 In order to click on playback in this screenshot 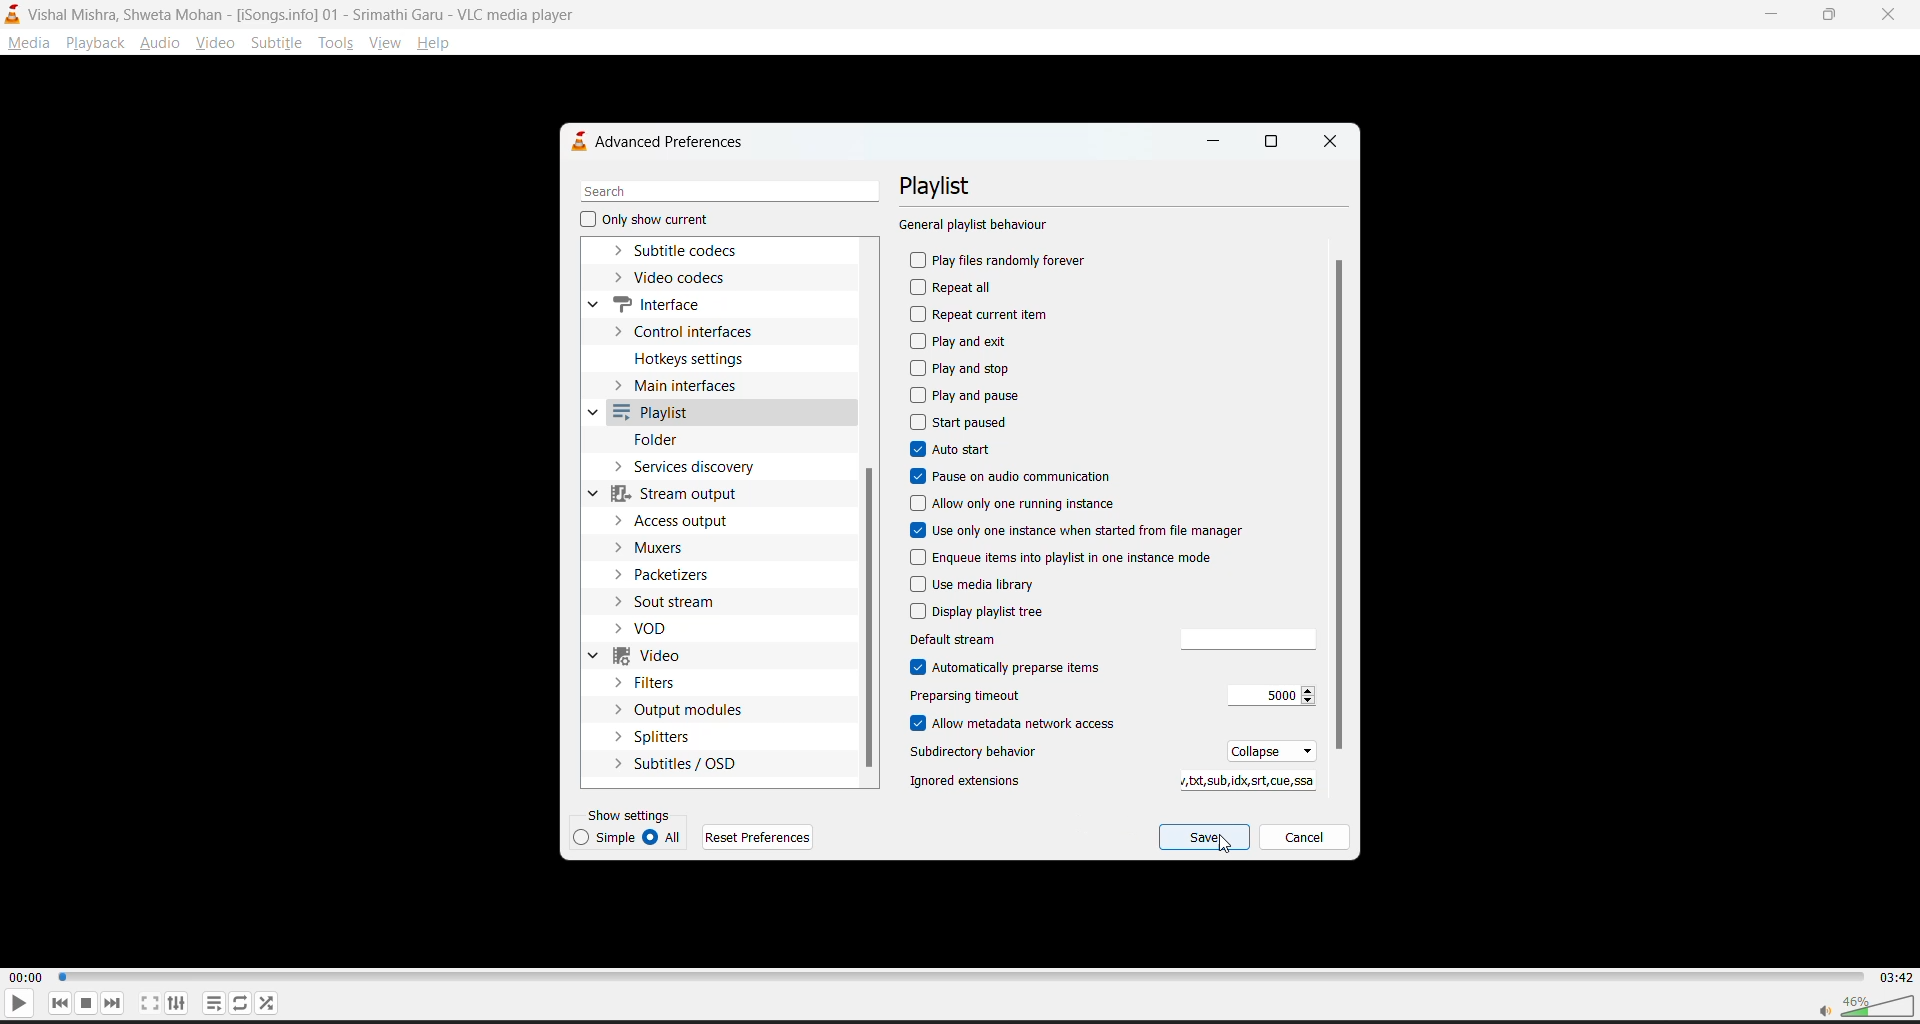, I will do `click(97, 44)`.